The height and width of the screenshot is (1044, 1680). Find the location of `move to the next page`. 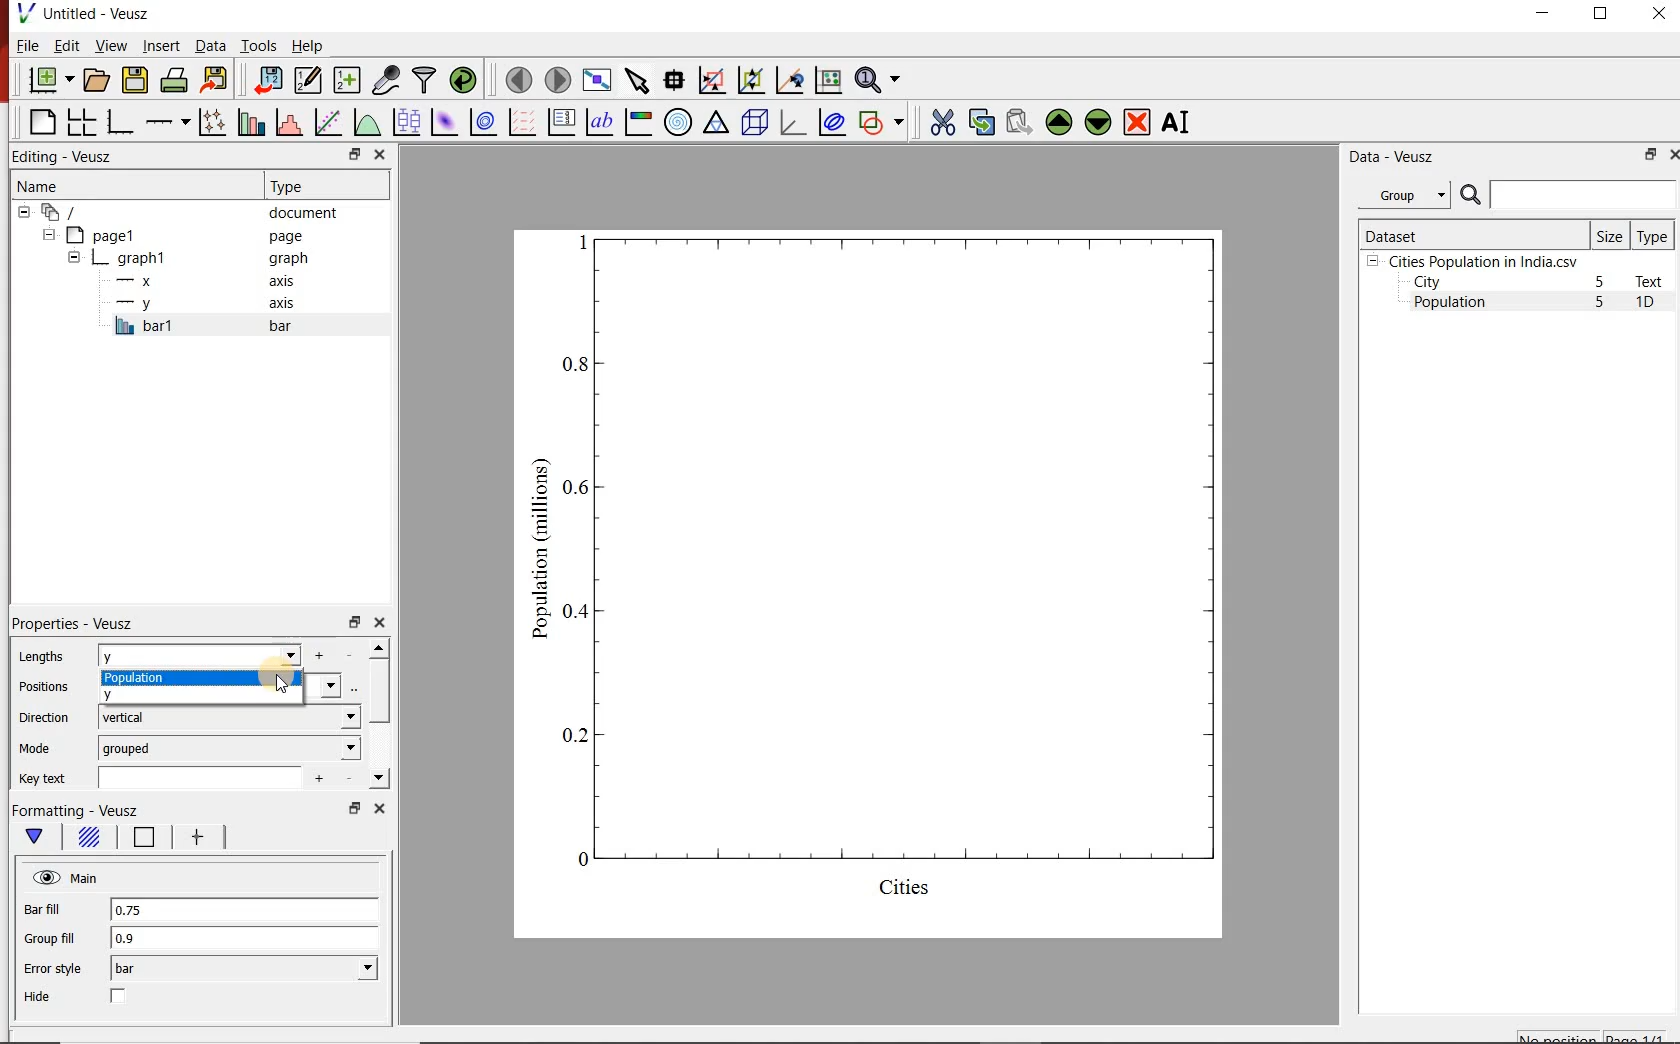

move to the next page is located at coordinates (556, 79).